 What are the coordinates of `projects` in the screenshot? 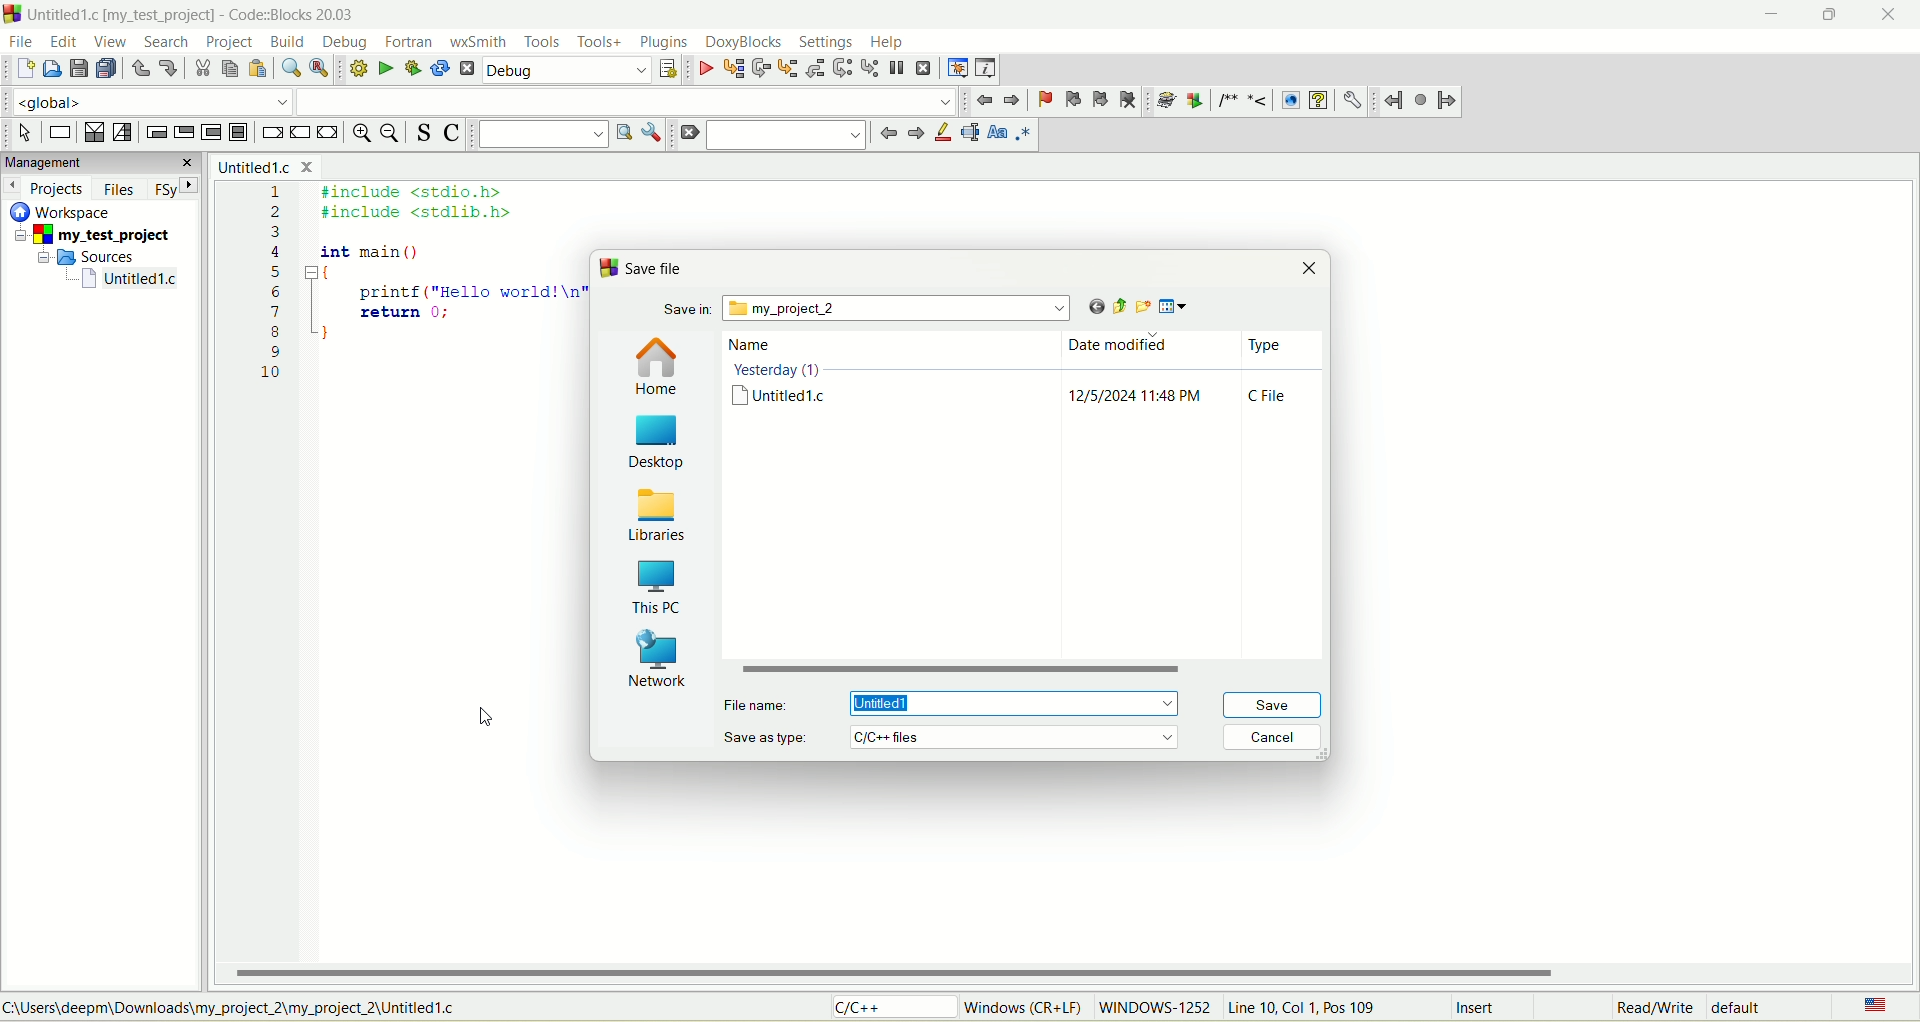 It's located at (47, 188).